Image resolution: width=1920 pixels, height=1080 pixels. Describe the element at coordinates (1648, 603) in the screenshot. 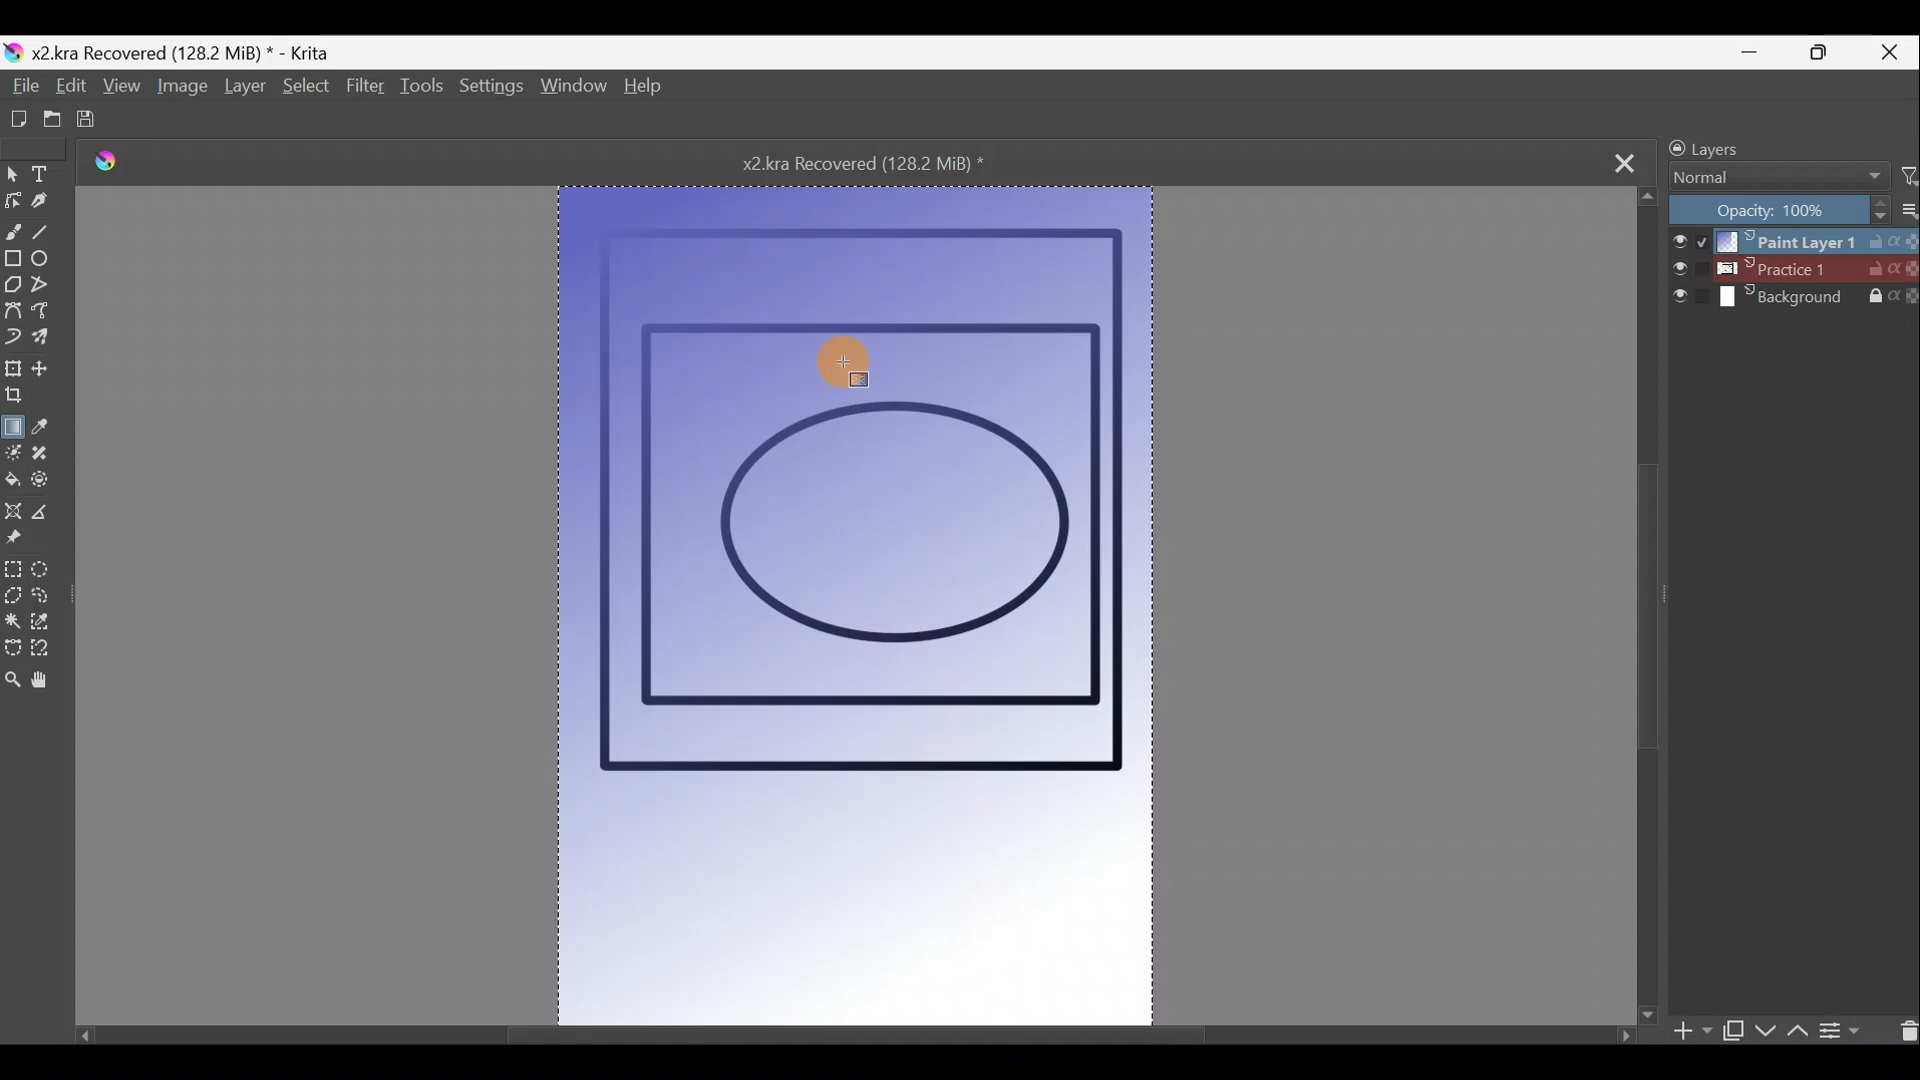

I see `Scroll bar` at that location.